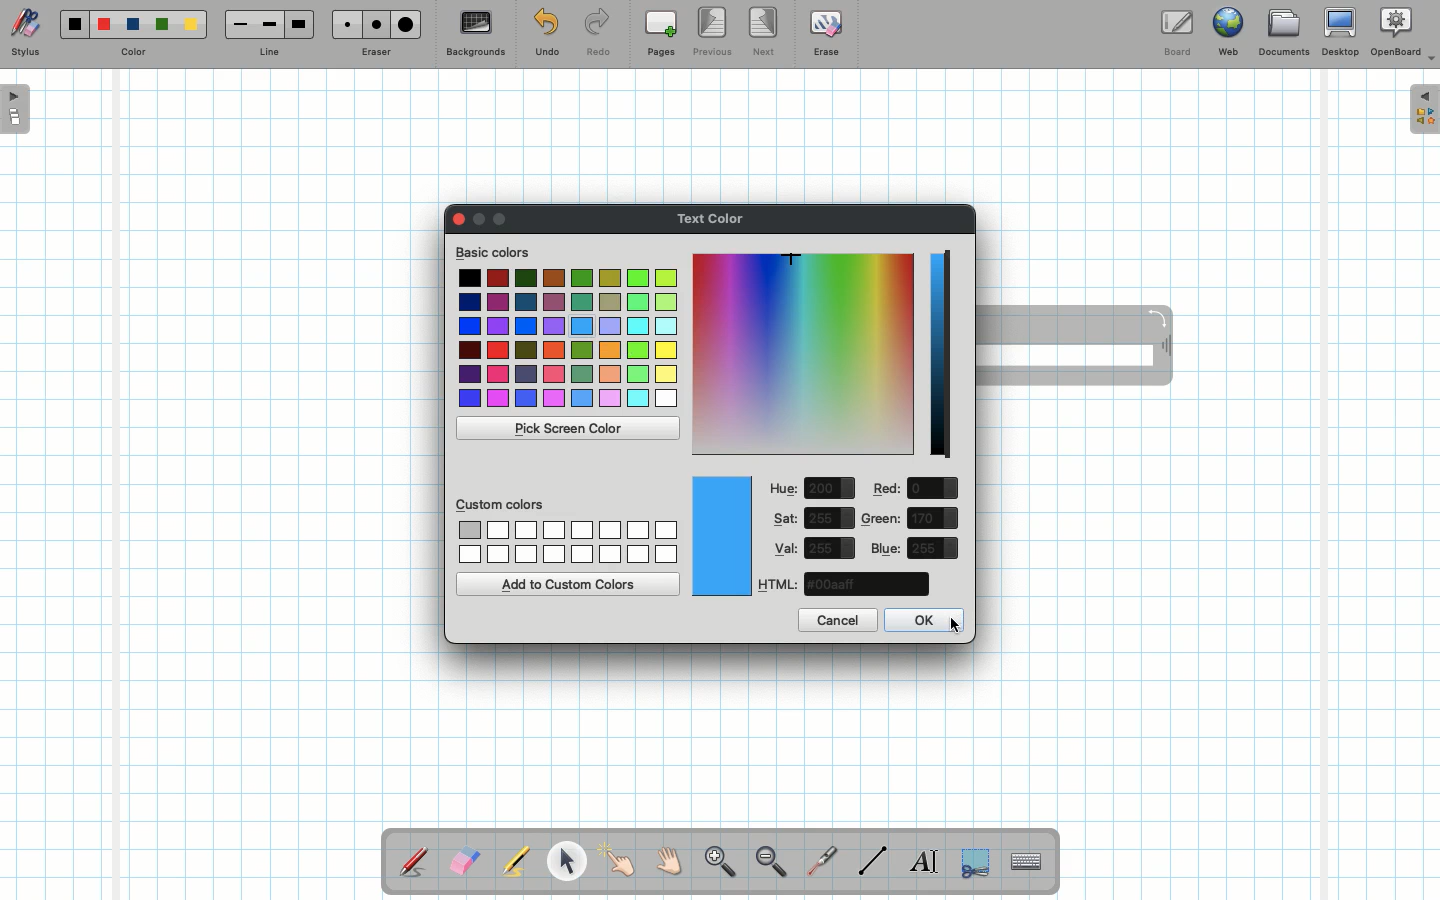 The width and height of the screenshot is (1440, 900). Describe the element at coordinates (406, 24) in the screenshot. I see `Large eraser` at that location.